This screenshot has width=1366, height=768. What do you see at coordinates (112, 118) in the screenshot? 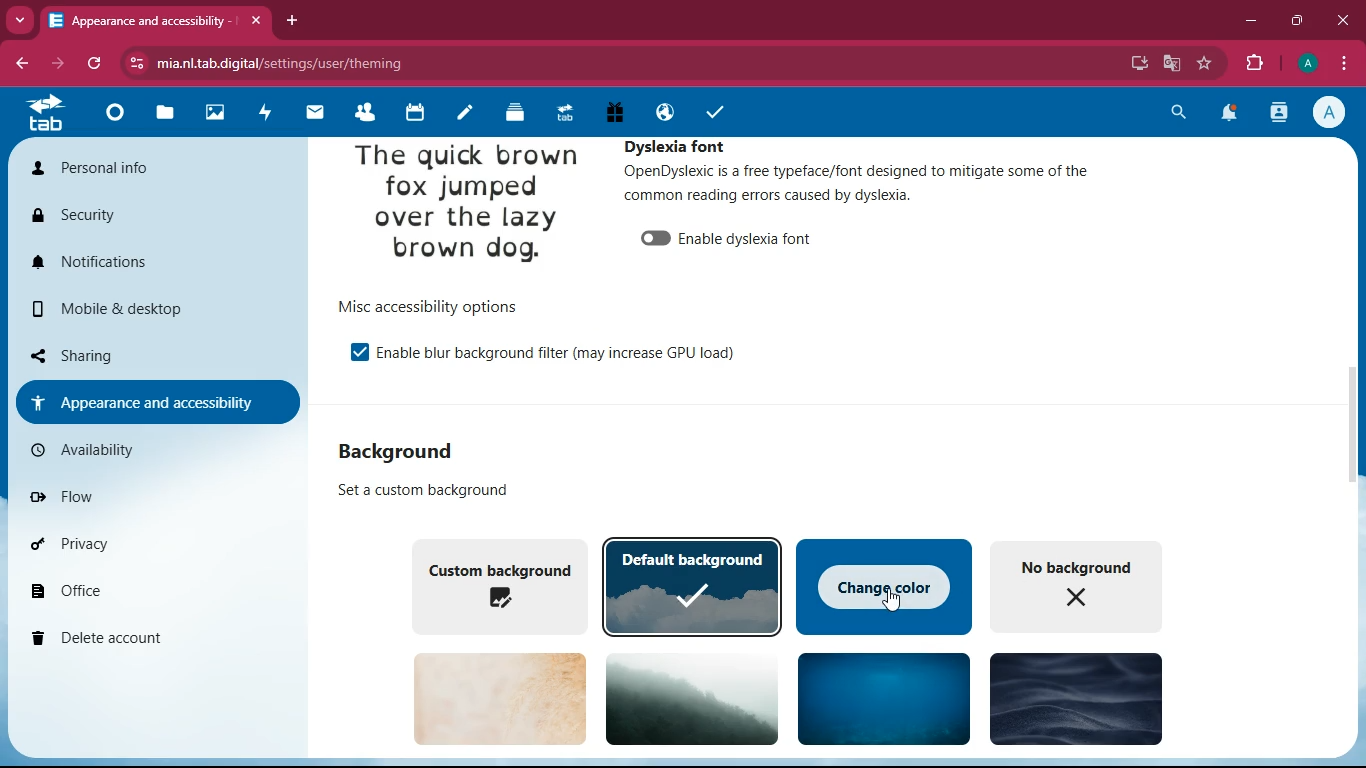
I see `home` at bounding box center [112, 118].